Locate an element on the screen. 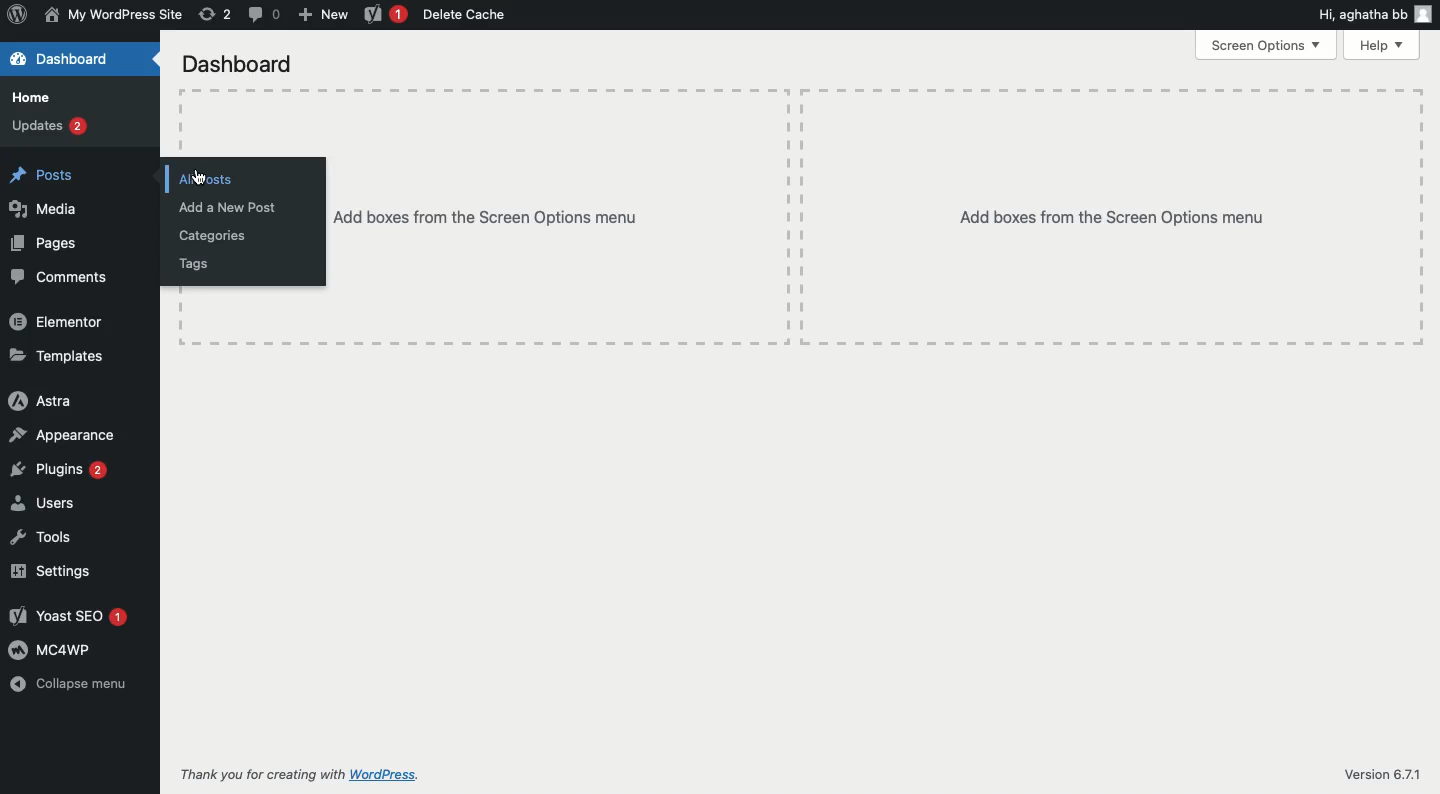 This screenshot has height=794, width=1440. Updates is located at coordinates (55, 127).